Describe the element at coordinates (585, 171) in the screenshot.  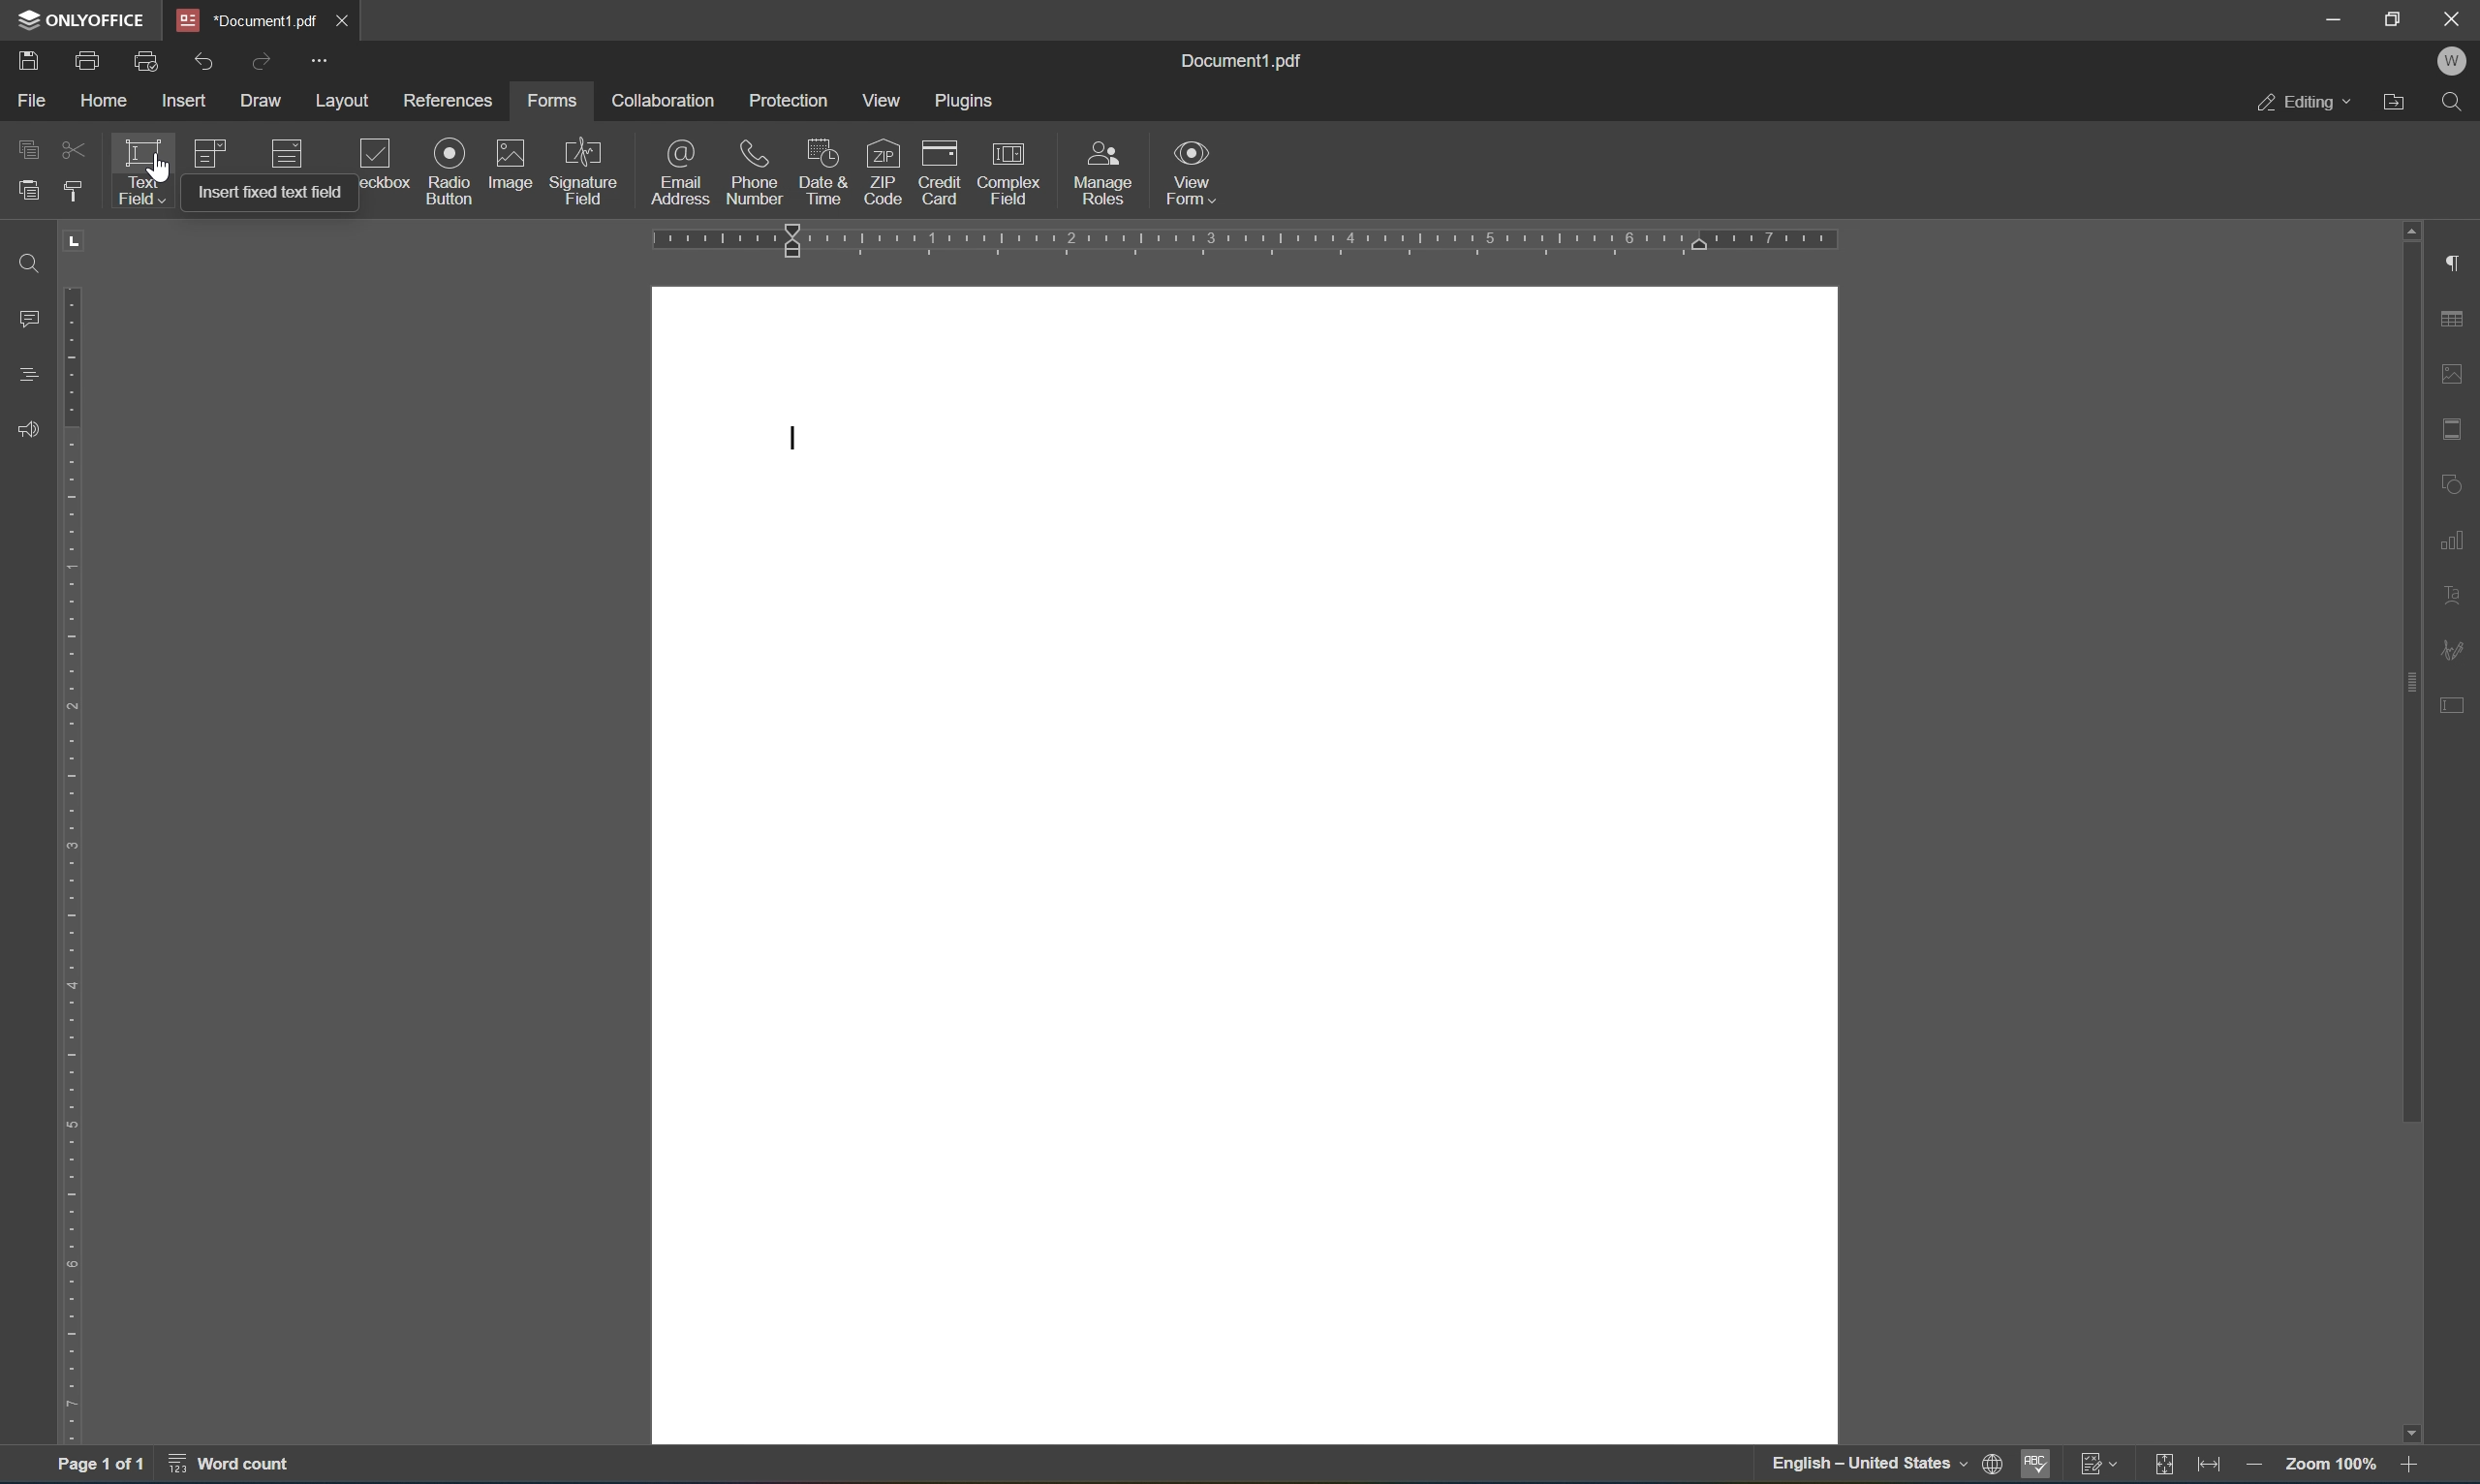
I see `signature field` at that location.